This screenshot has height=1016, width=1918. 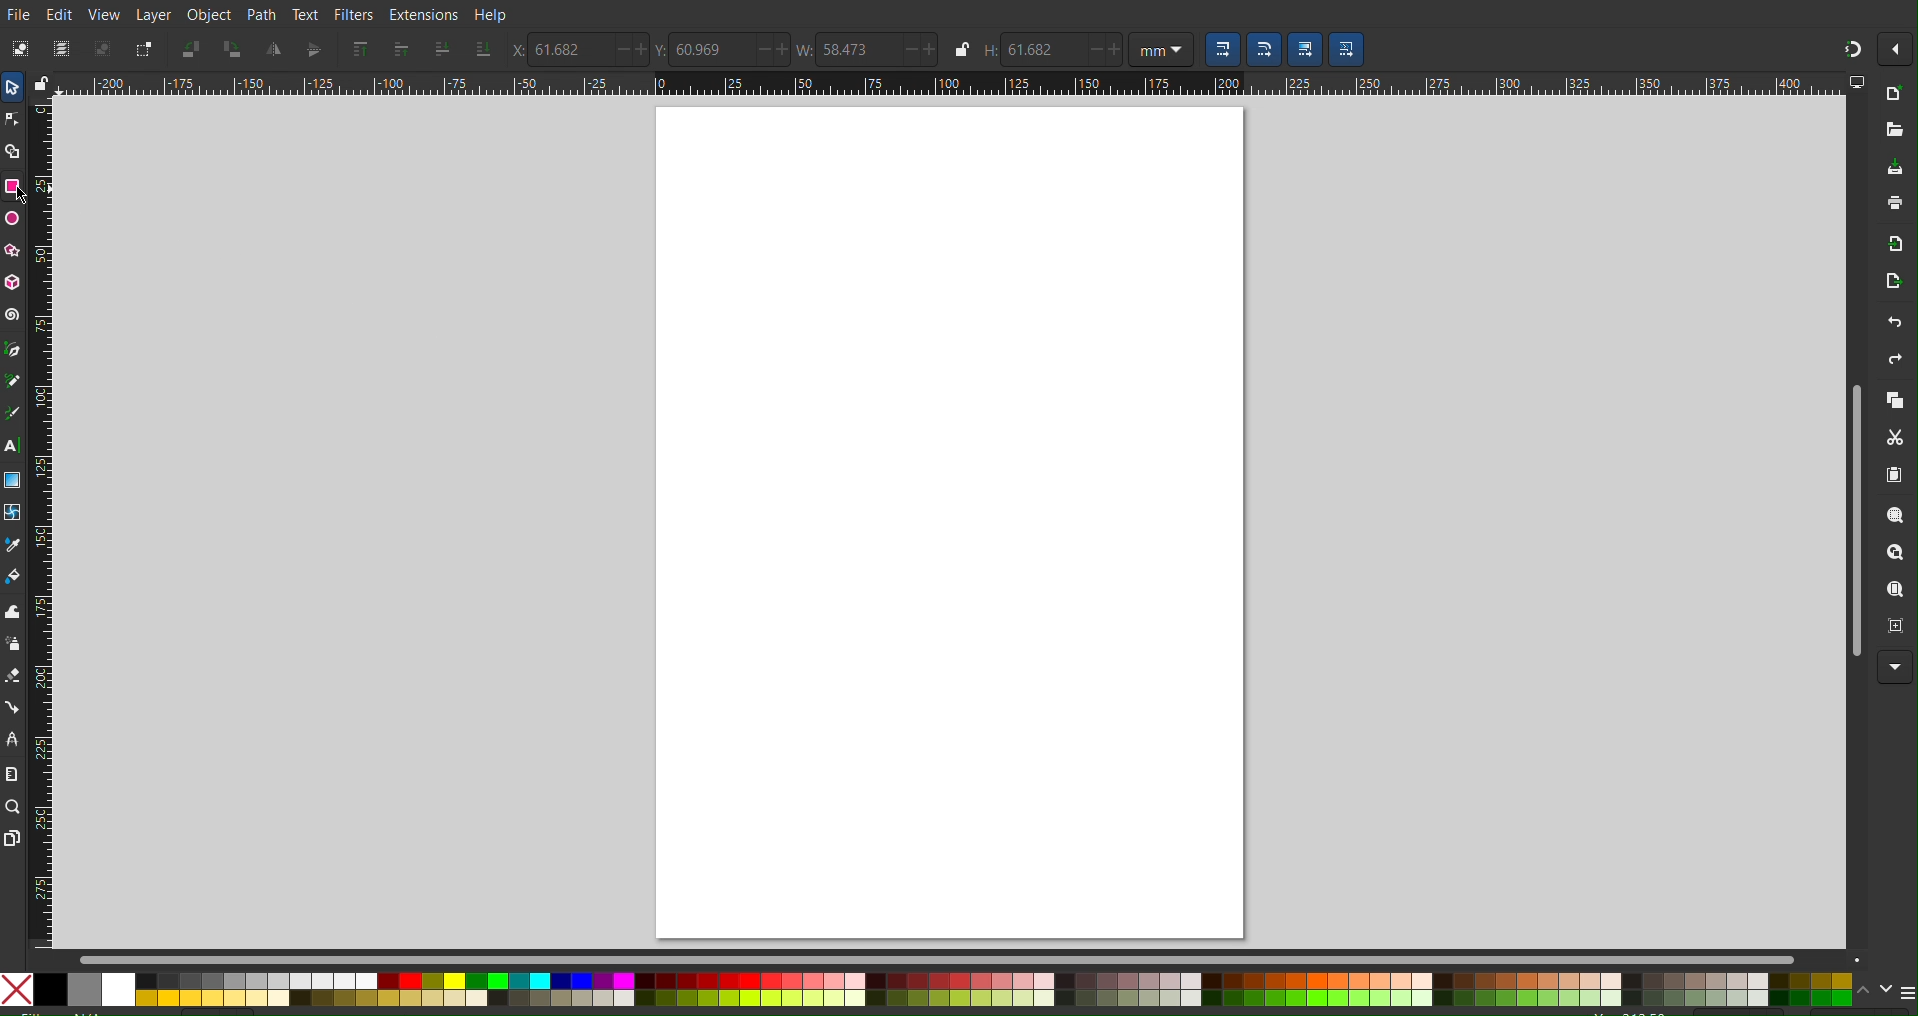 I want to click on Measure Tool, so click(x=12, y=774).